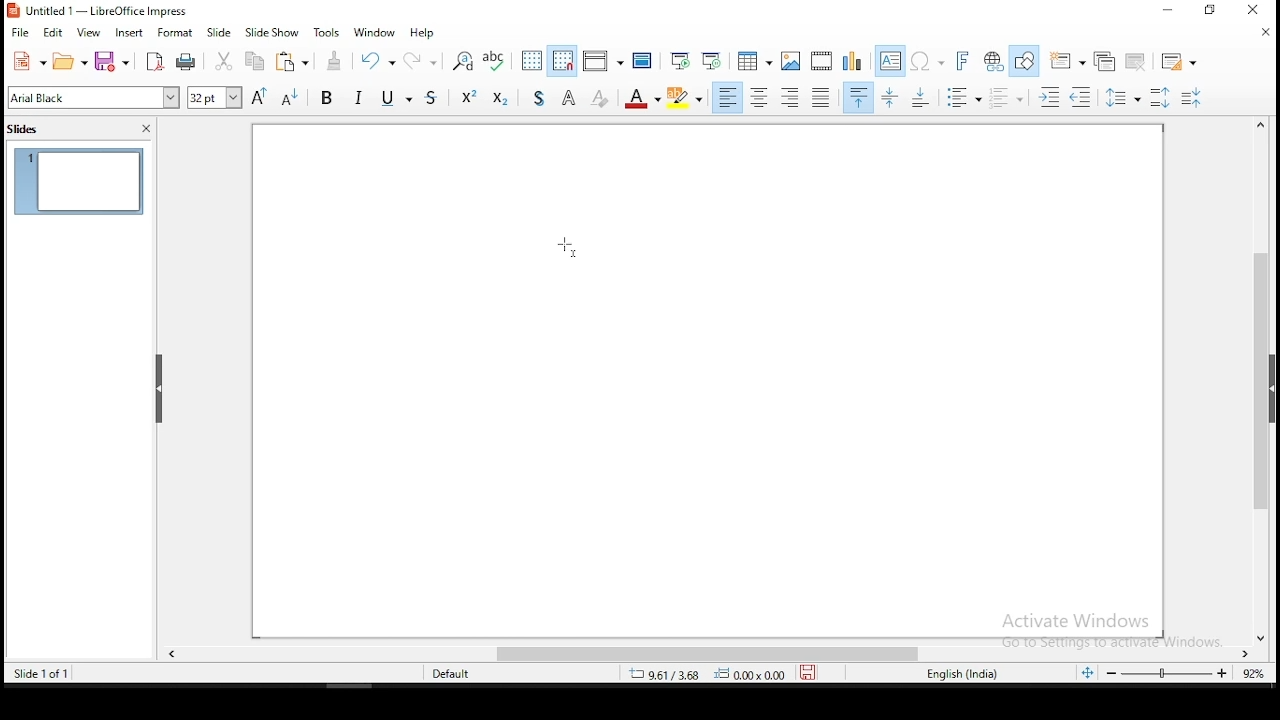 The image size is (1280, 720). Describe the element at coordinates (460, 672) in the screenshot. I see `Default` at that location.